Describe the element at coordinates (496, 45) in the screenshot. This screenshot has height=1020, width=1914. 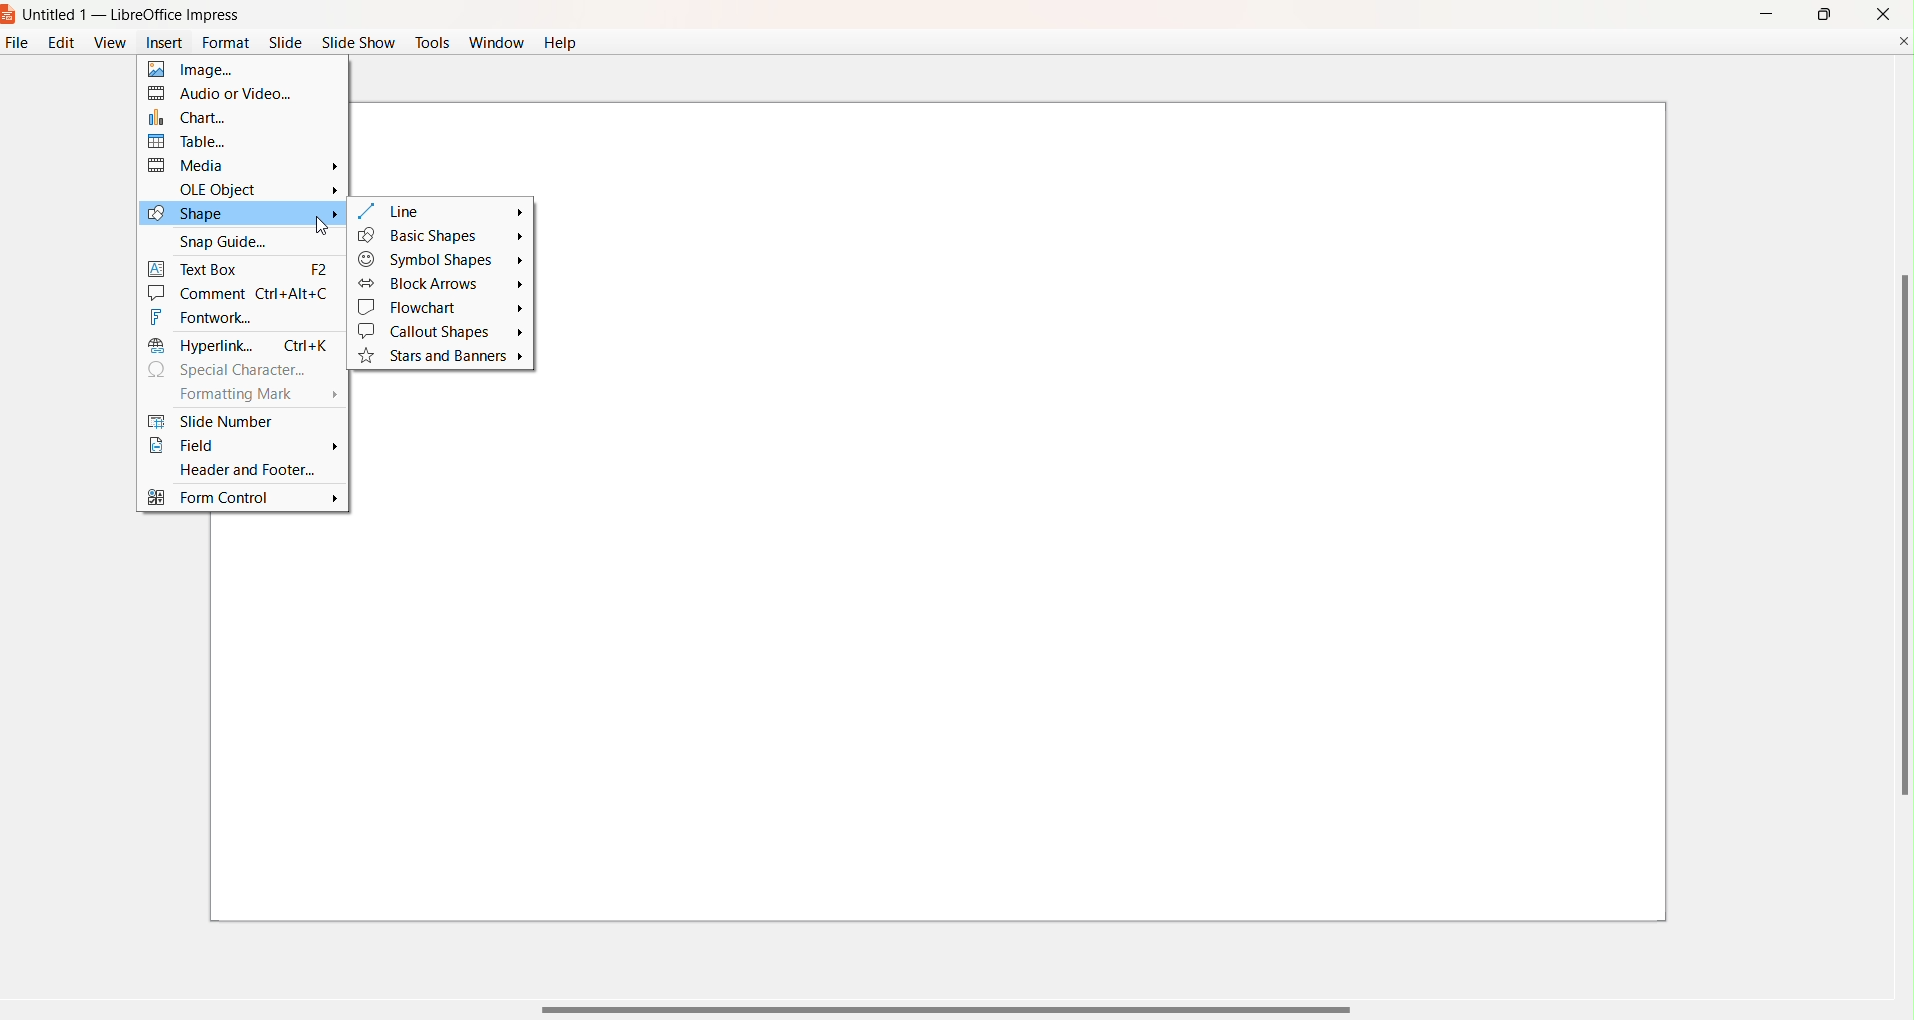
I see `Window` at that location.